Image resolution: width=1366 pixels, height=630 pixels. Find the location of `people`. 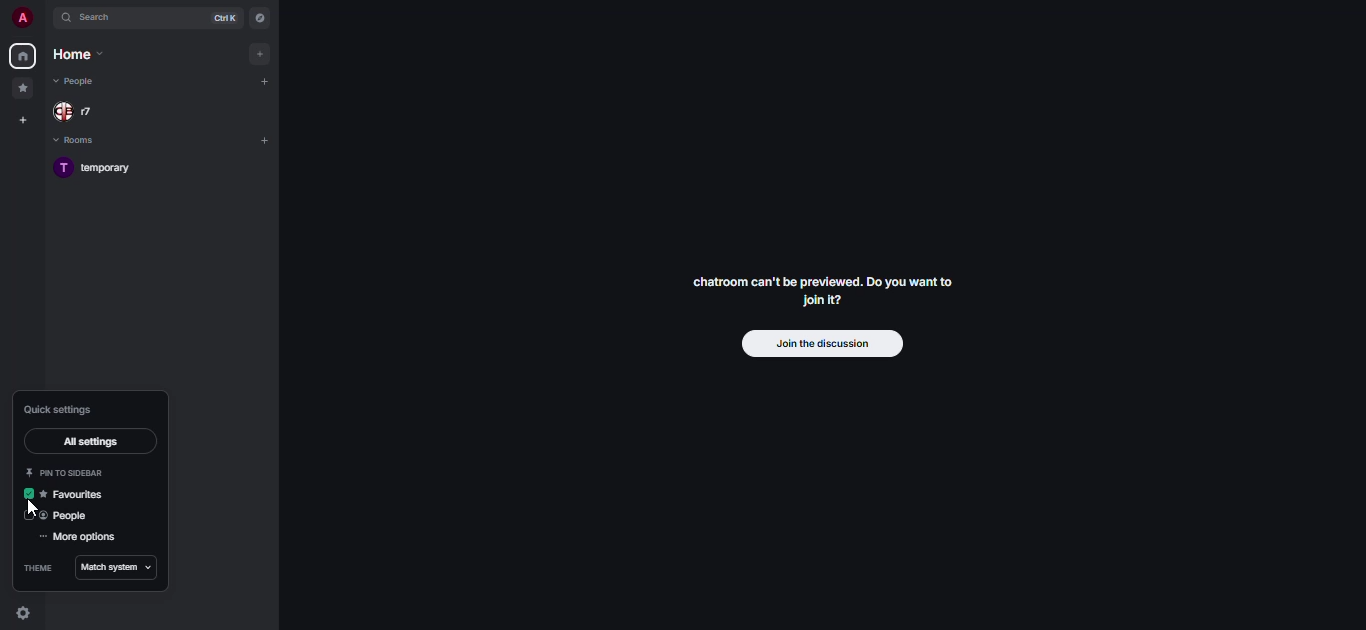

people is located at coordinates (80, 82).